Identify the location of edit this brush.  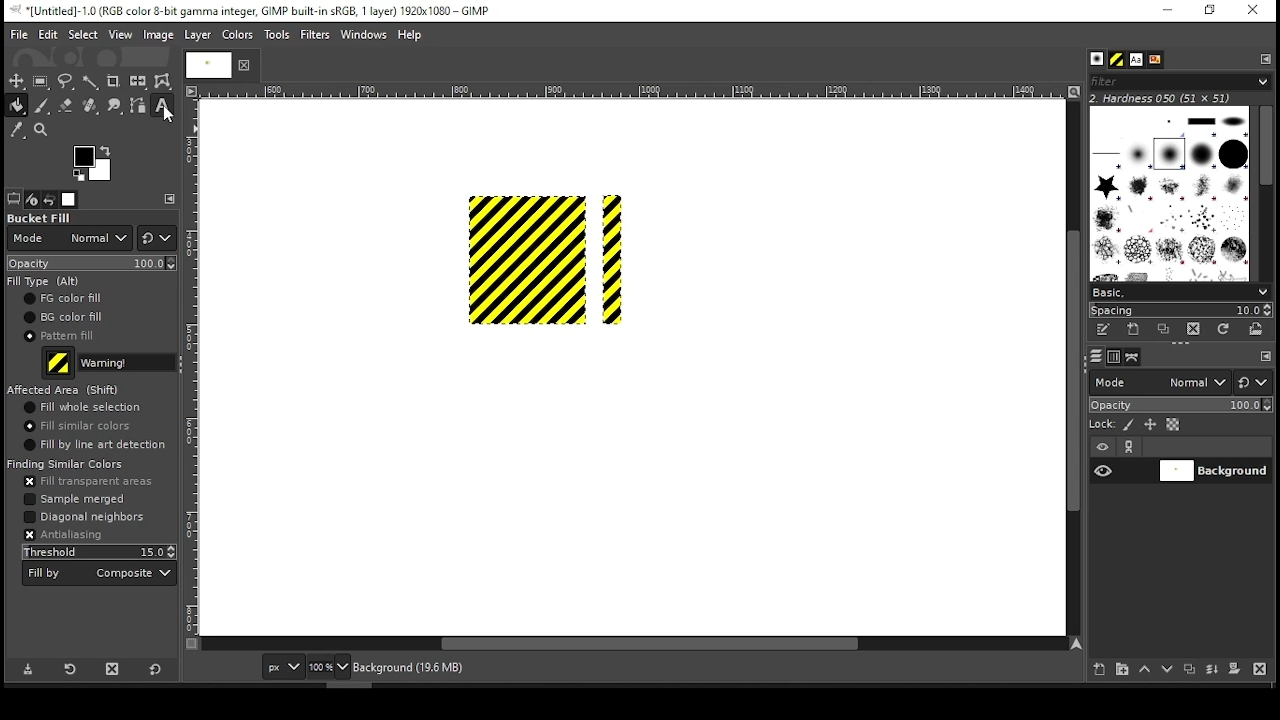
(1102, 331).